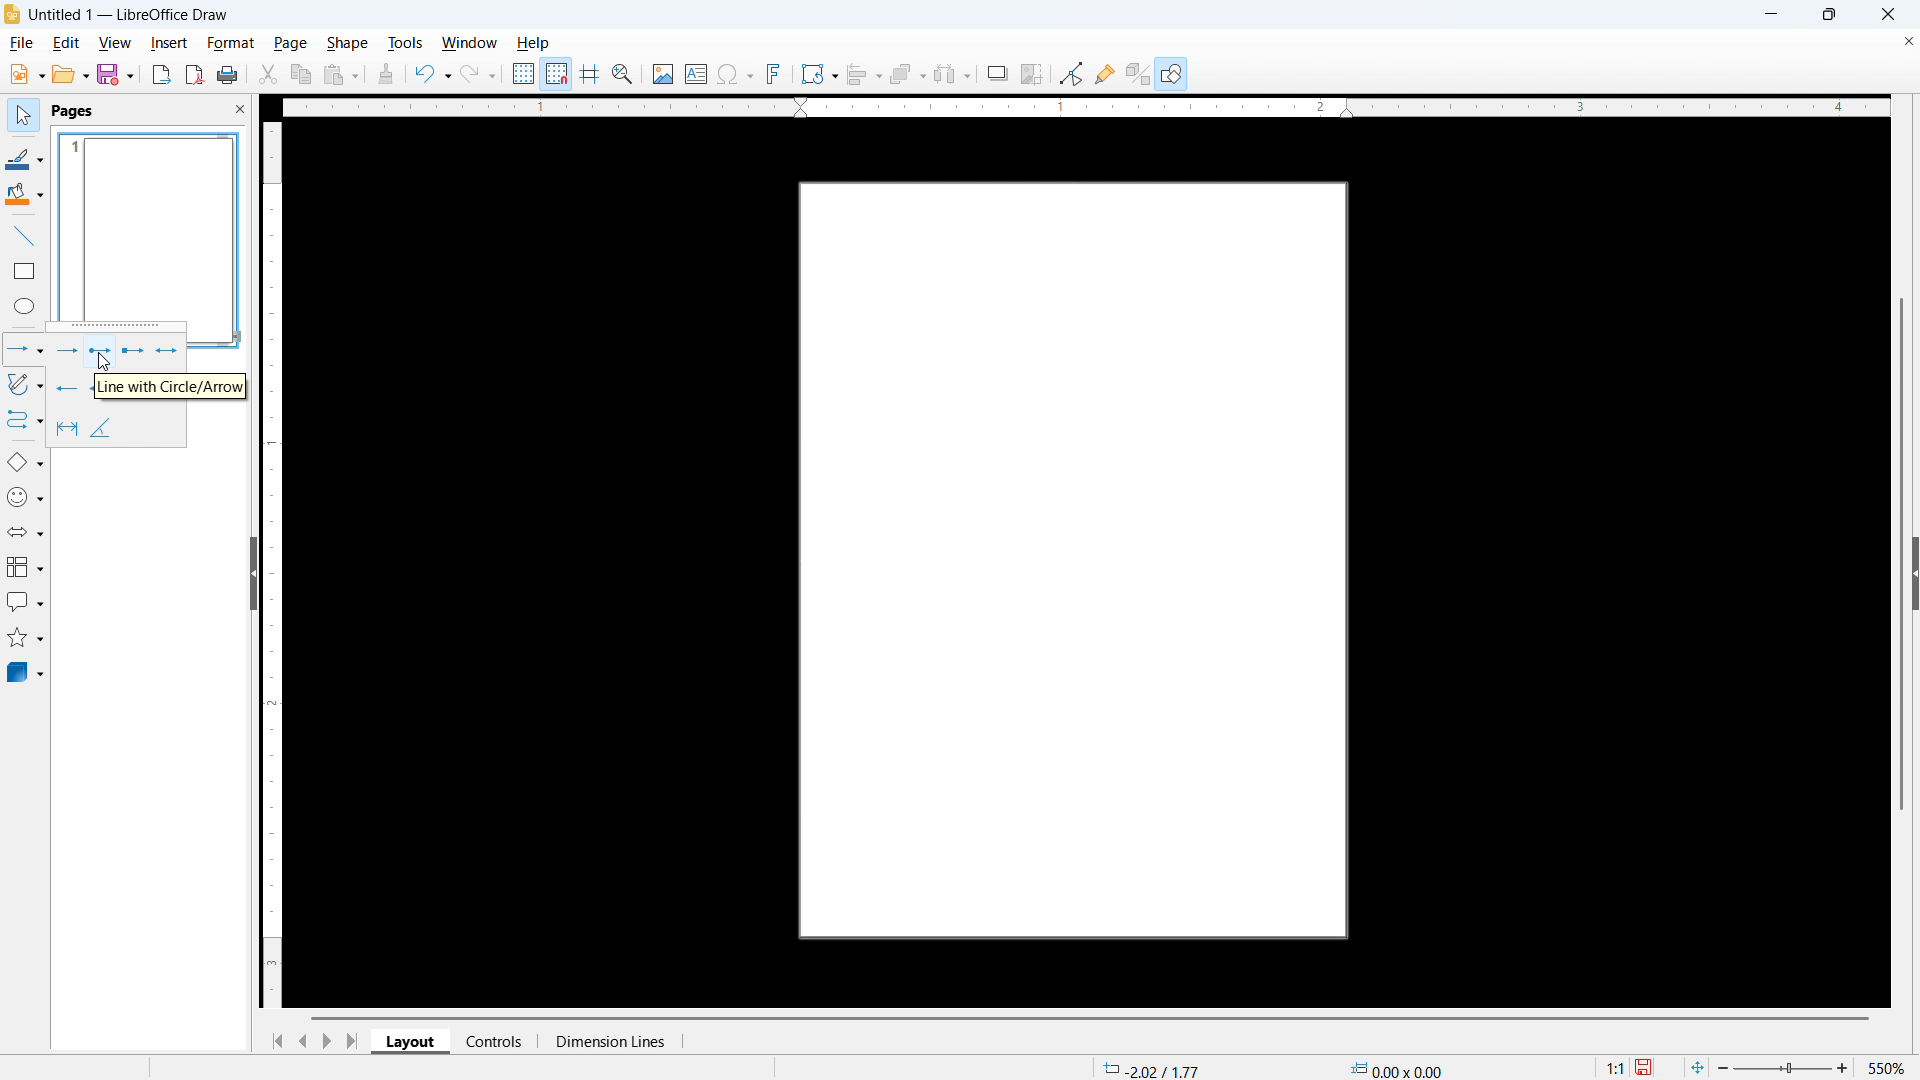 Image resolution: width=1920 pixels, height=1080 pixels. Describe the element at coordinates (25, 462) in the screenshot. I see `Basic shapes ` at that location.